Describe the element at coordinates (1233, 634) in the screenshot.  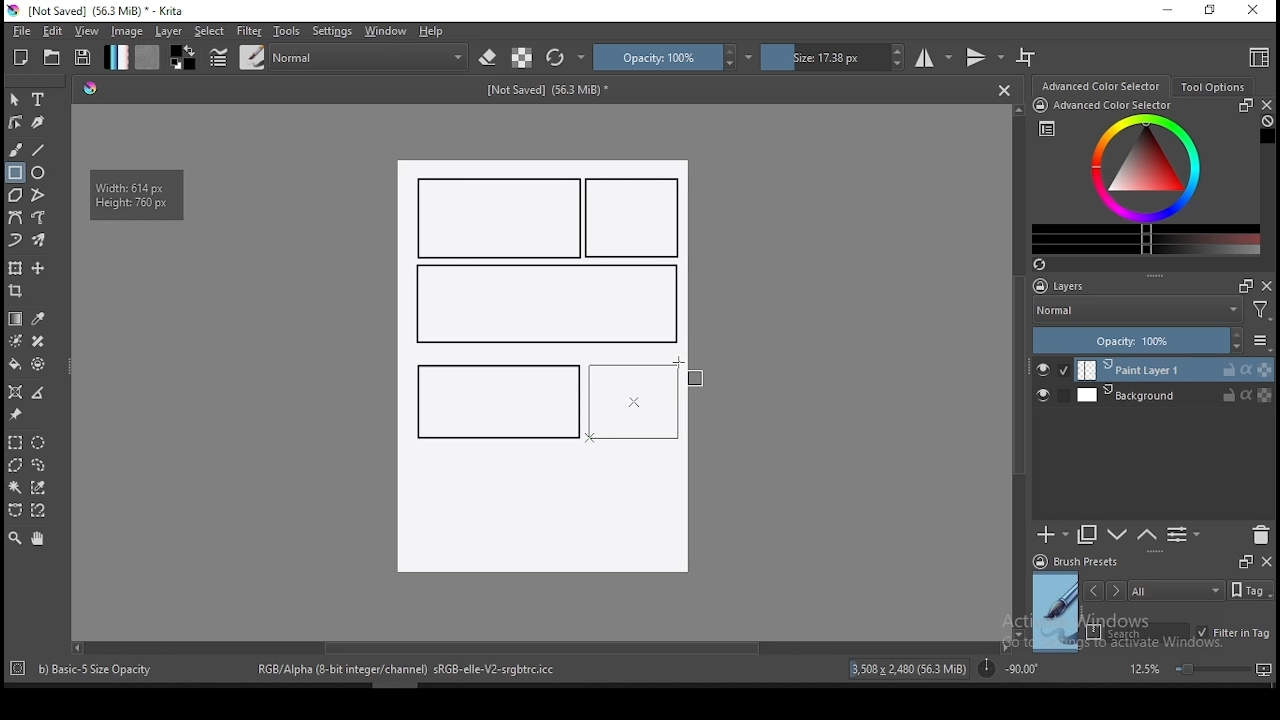
I see `filter in tag` at that location.